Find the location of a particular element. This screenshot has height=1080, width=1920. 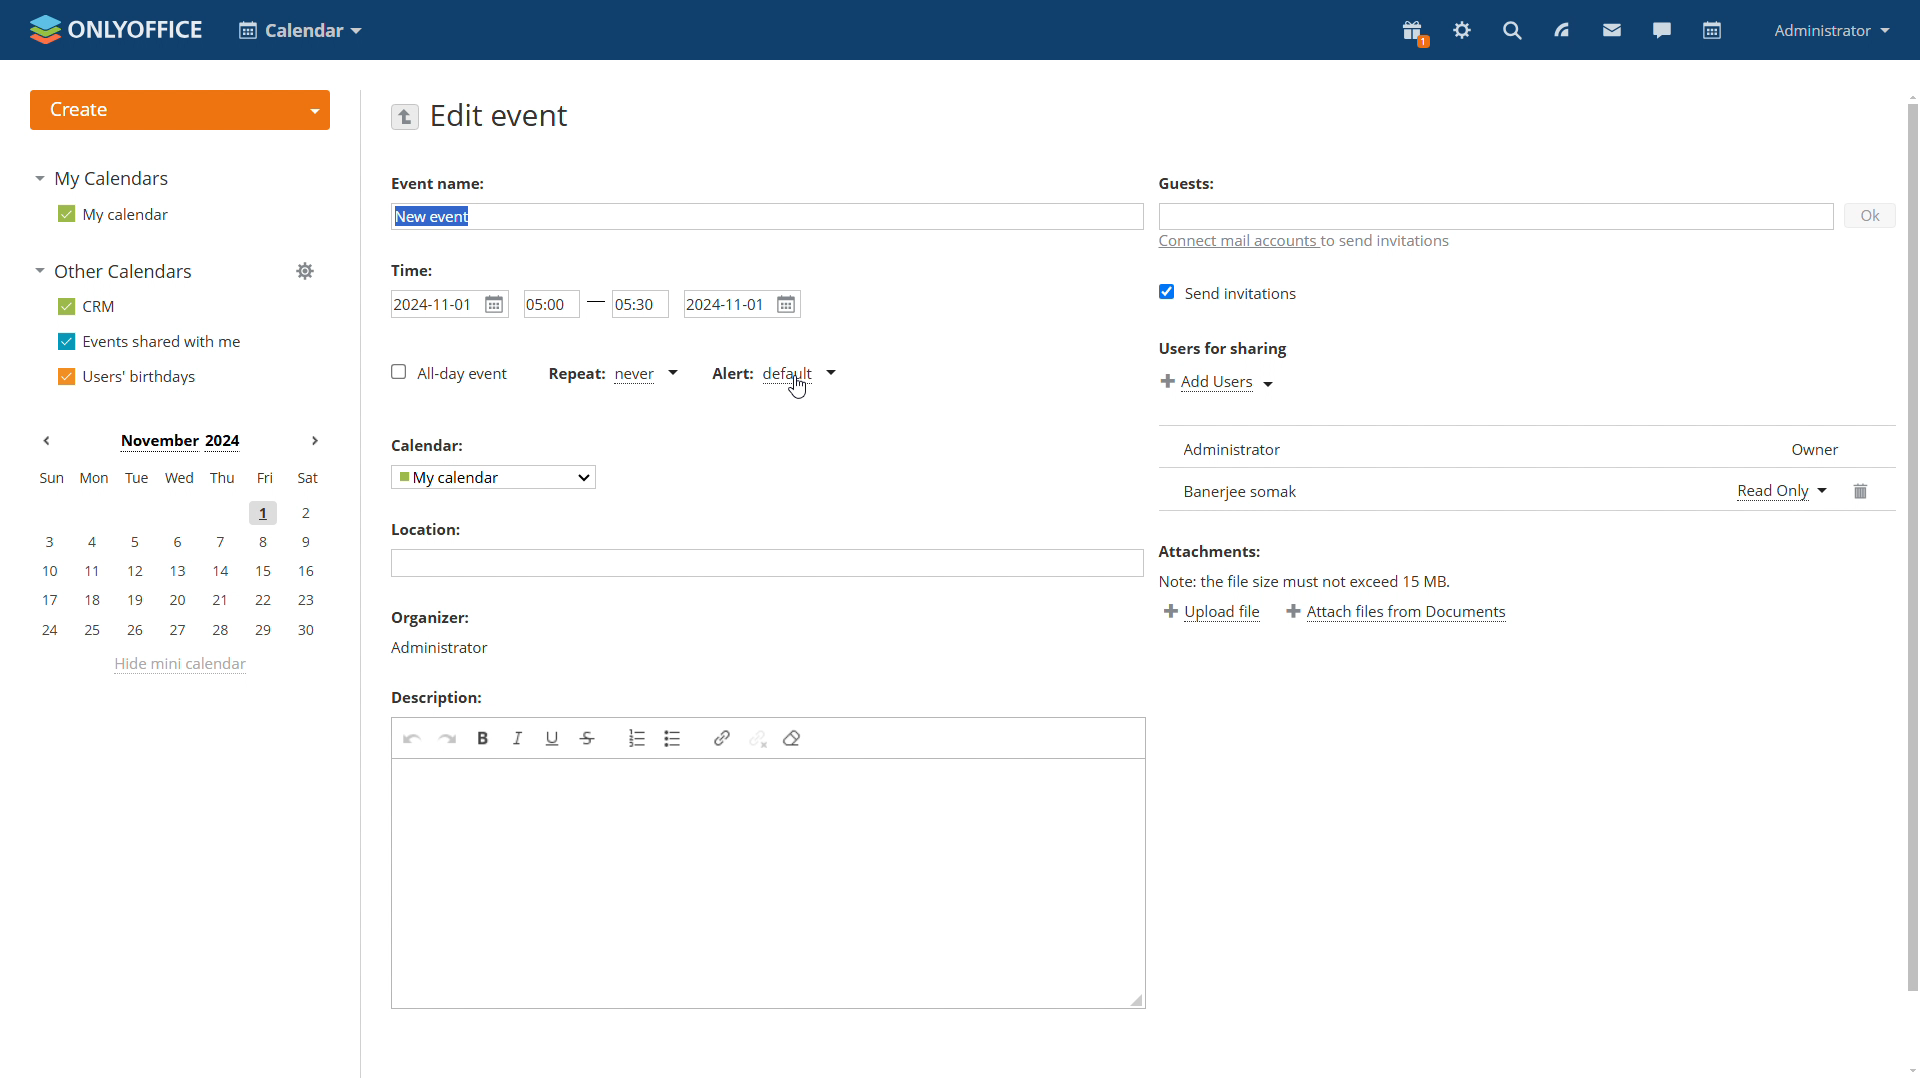

Event Name is located at coordinates (437, 184).